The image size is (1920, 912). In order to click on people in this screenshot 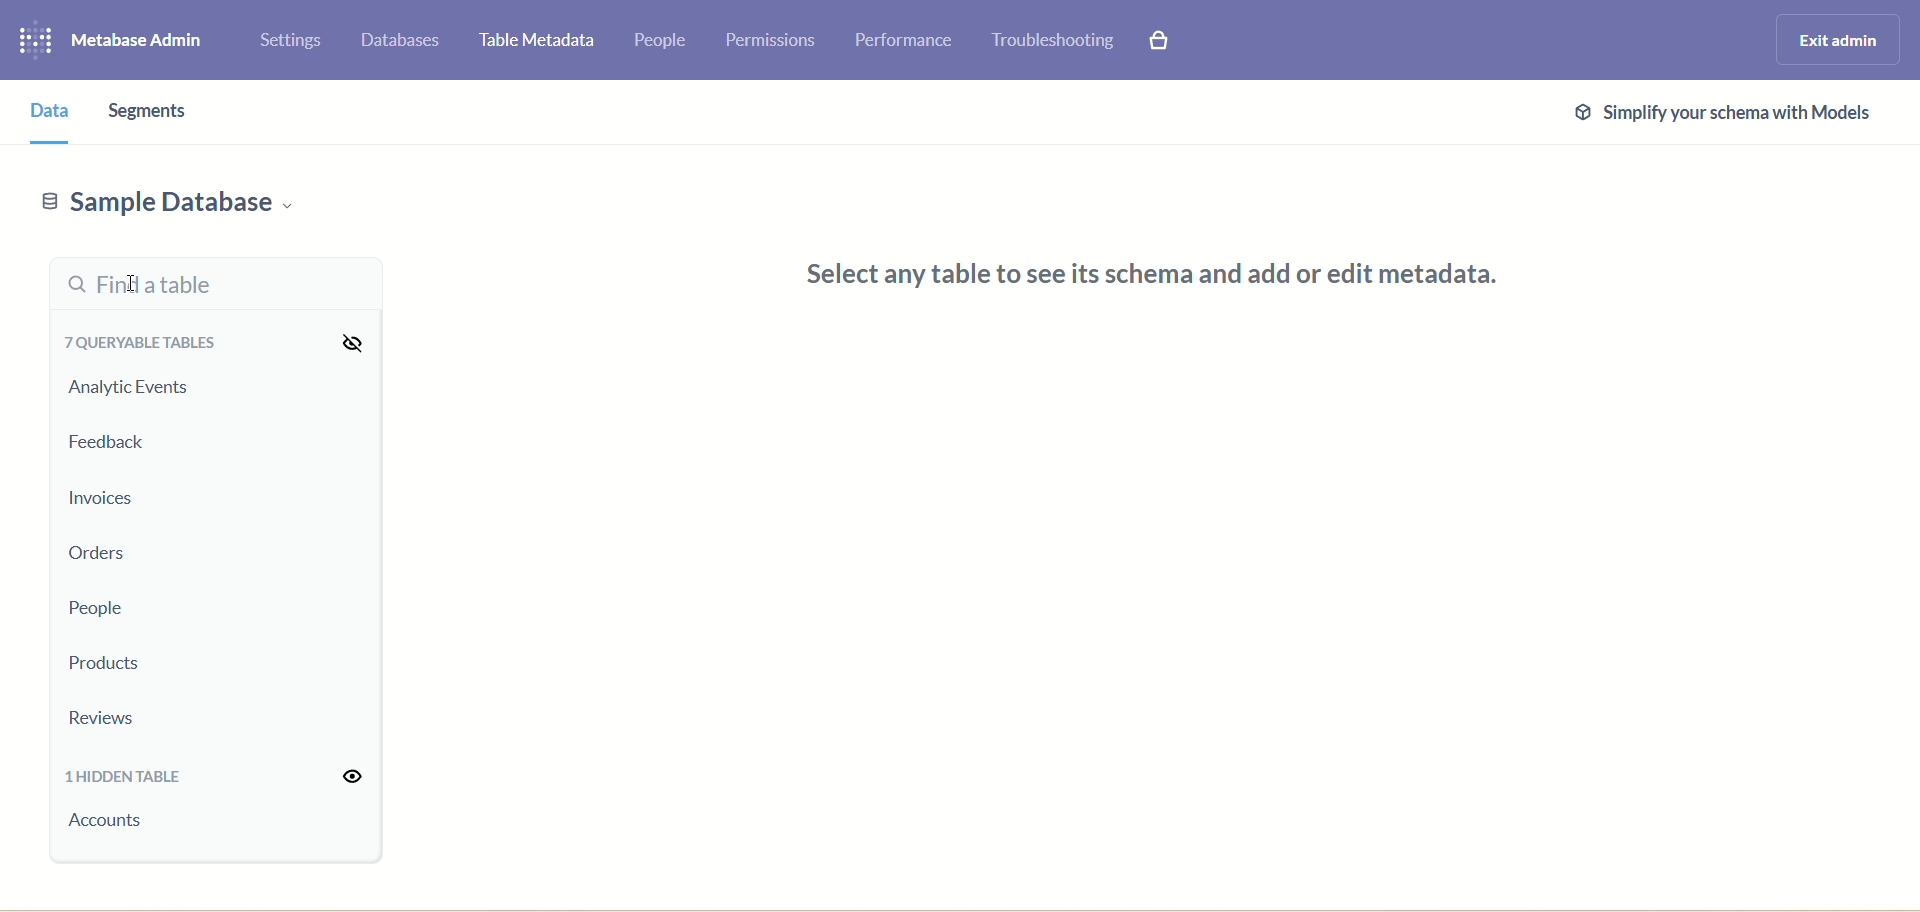, I will do `click(99, 609)`.